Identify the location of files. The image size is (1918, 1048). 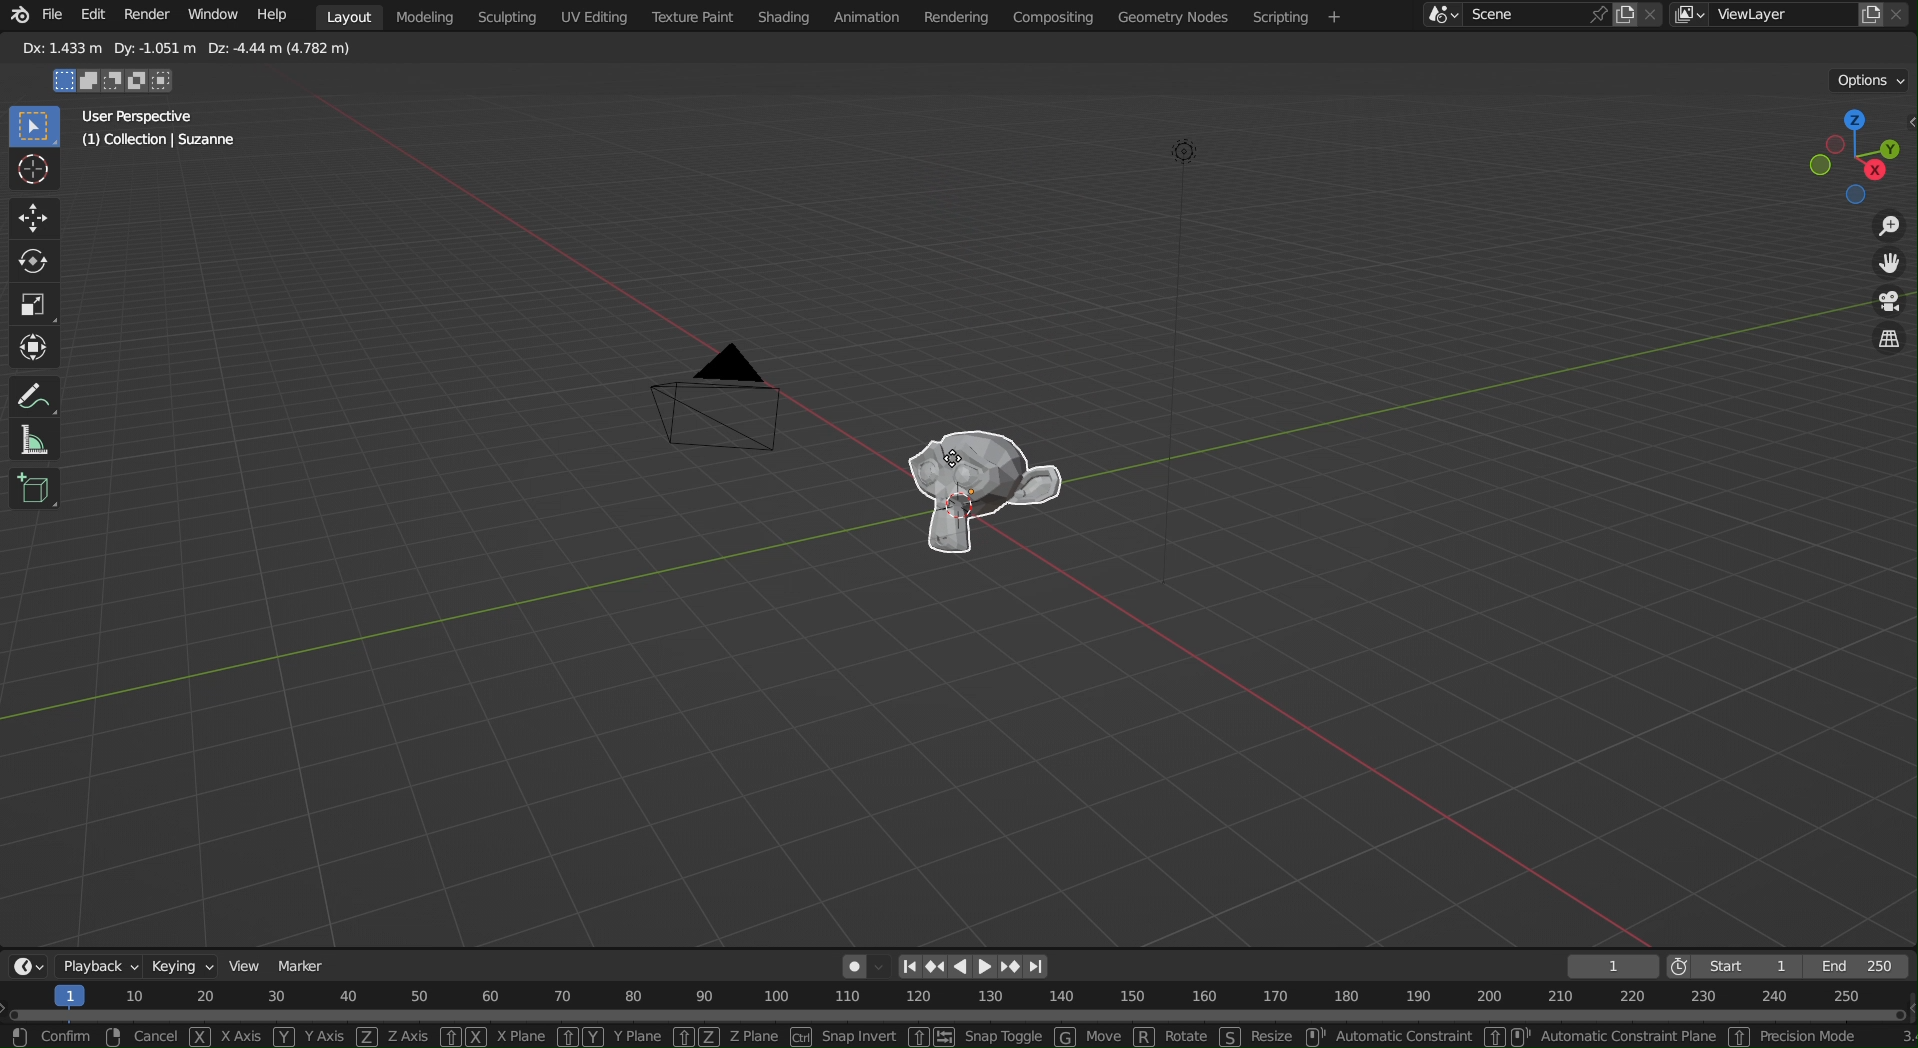
(1625, 15).